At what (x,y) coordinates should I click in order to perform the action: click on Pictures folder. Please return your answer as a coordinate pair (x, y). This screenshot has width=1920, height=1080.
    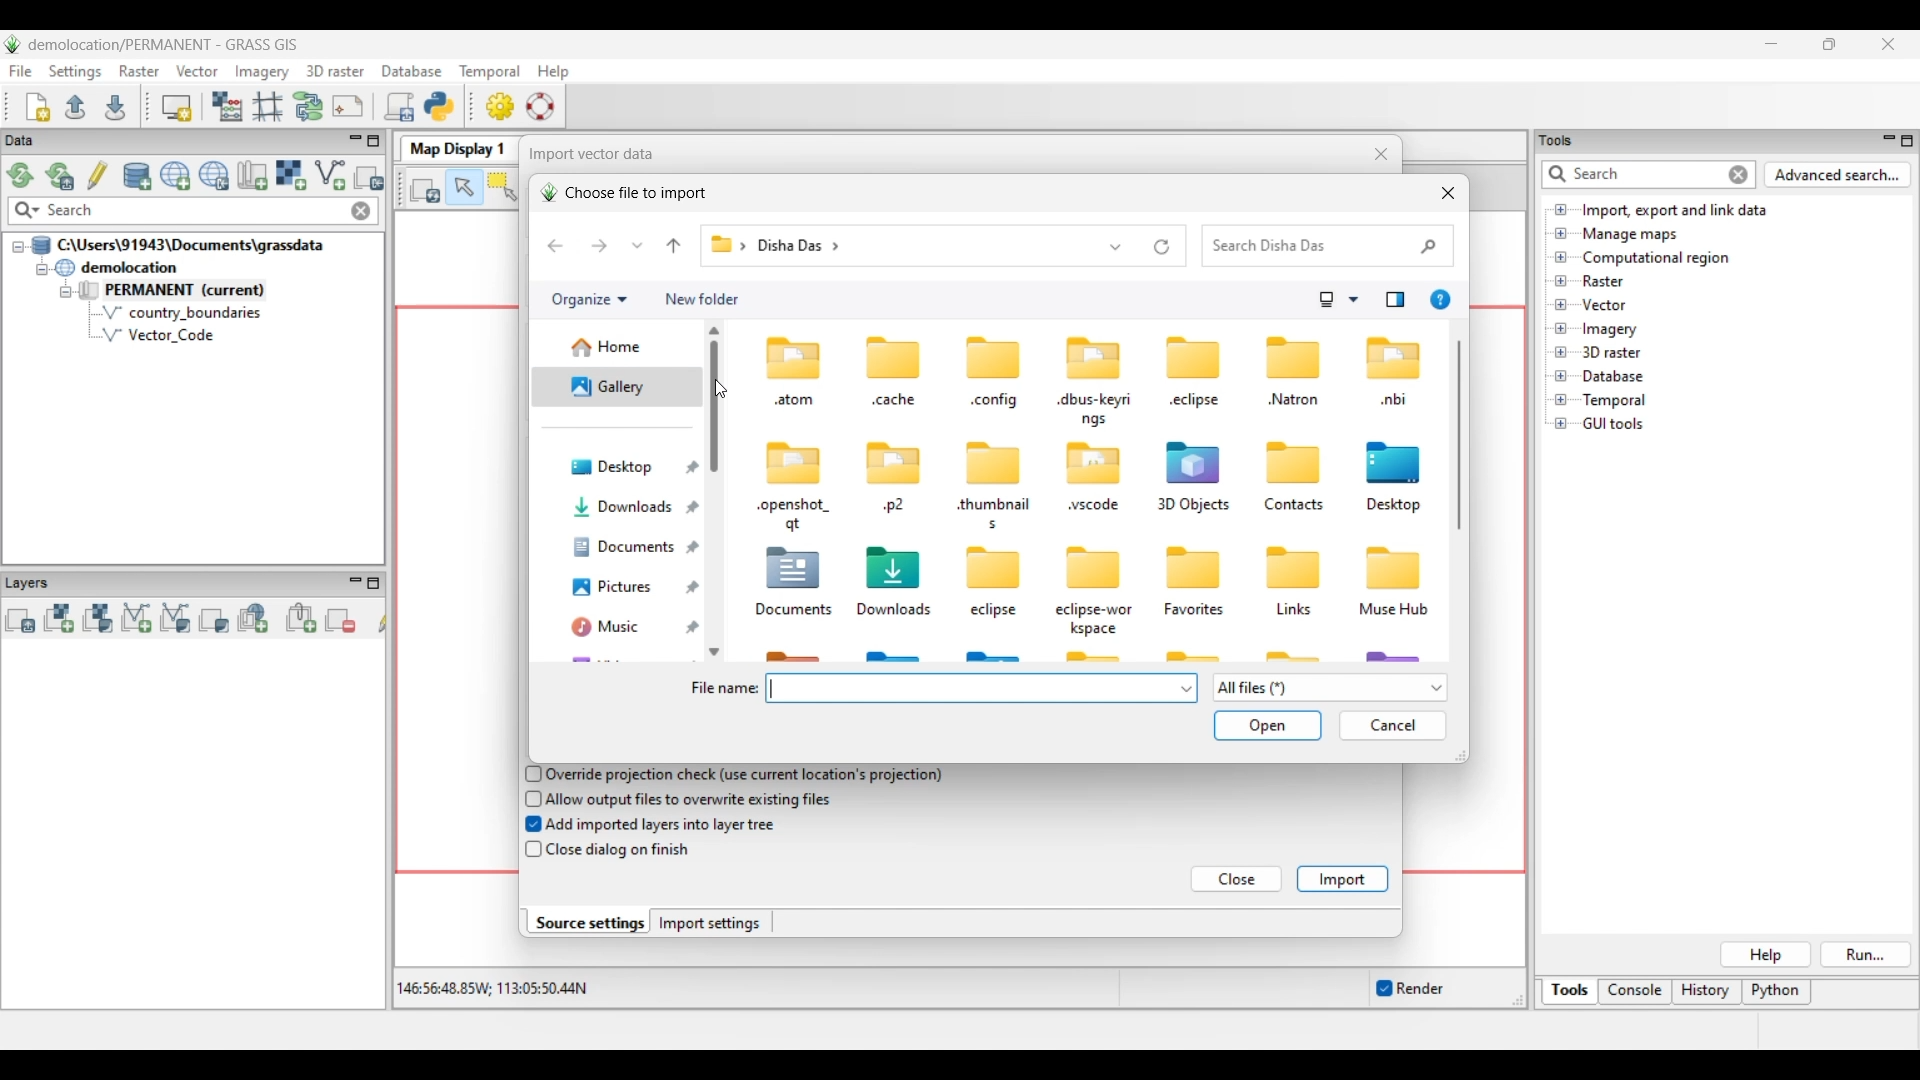
    Looking at the image, I should click on (620, 587).